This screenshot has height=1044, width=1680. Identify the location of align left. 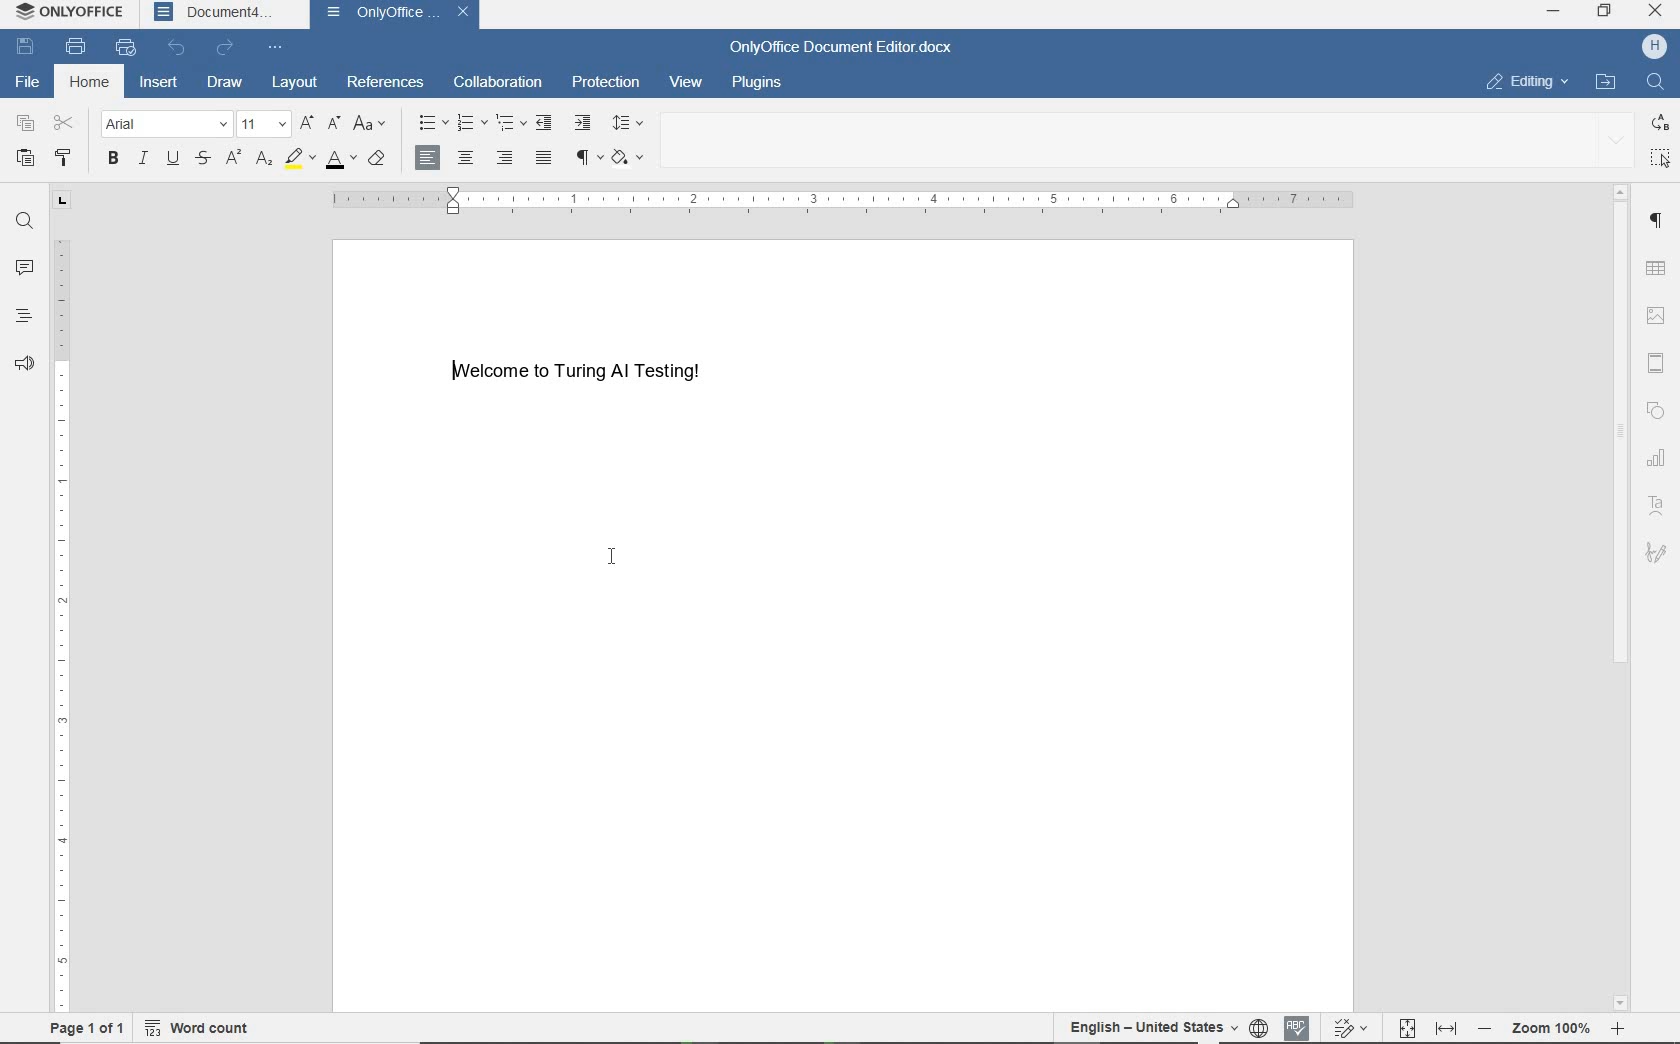
(428, 155).